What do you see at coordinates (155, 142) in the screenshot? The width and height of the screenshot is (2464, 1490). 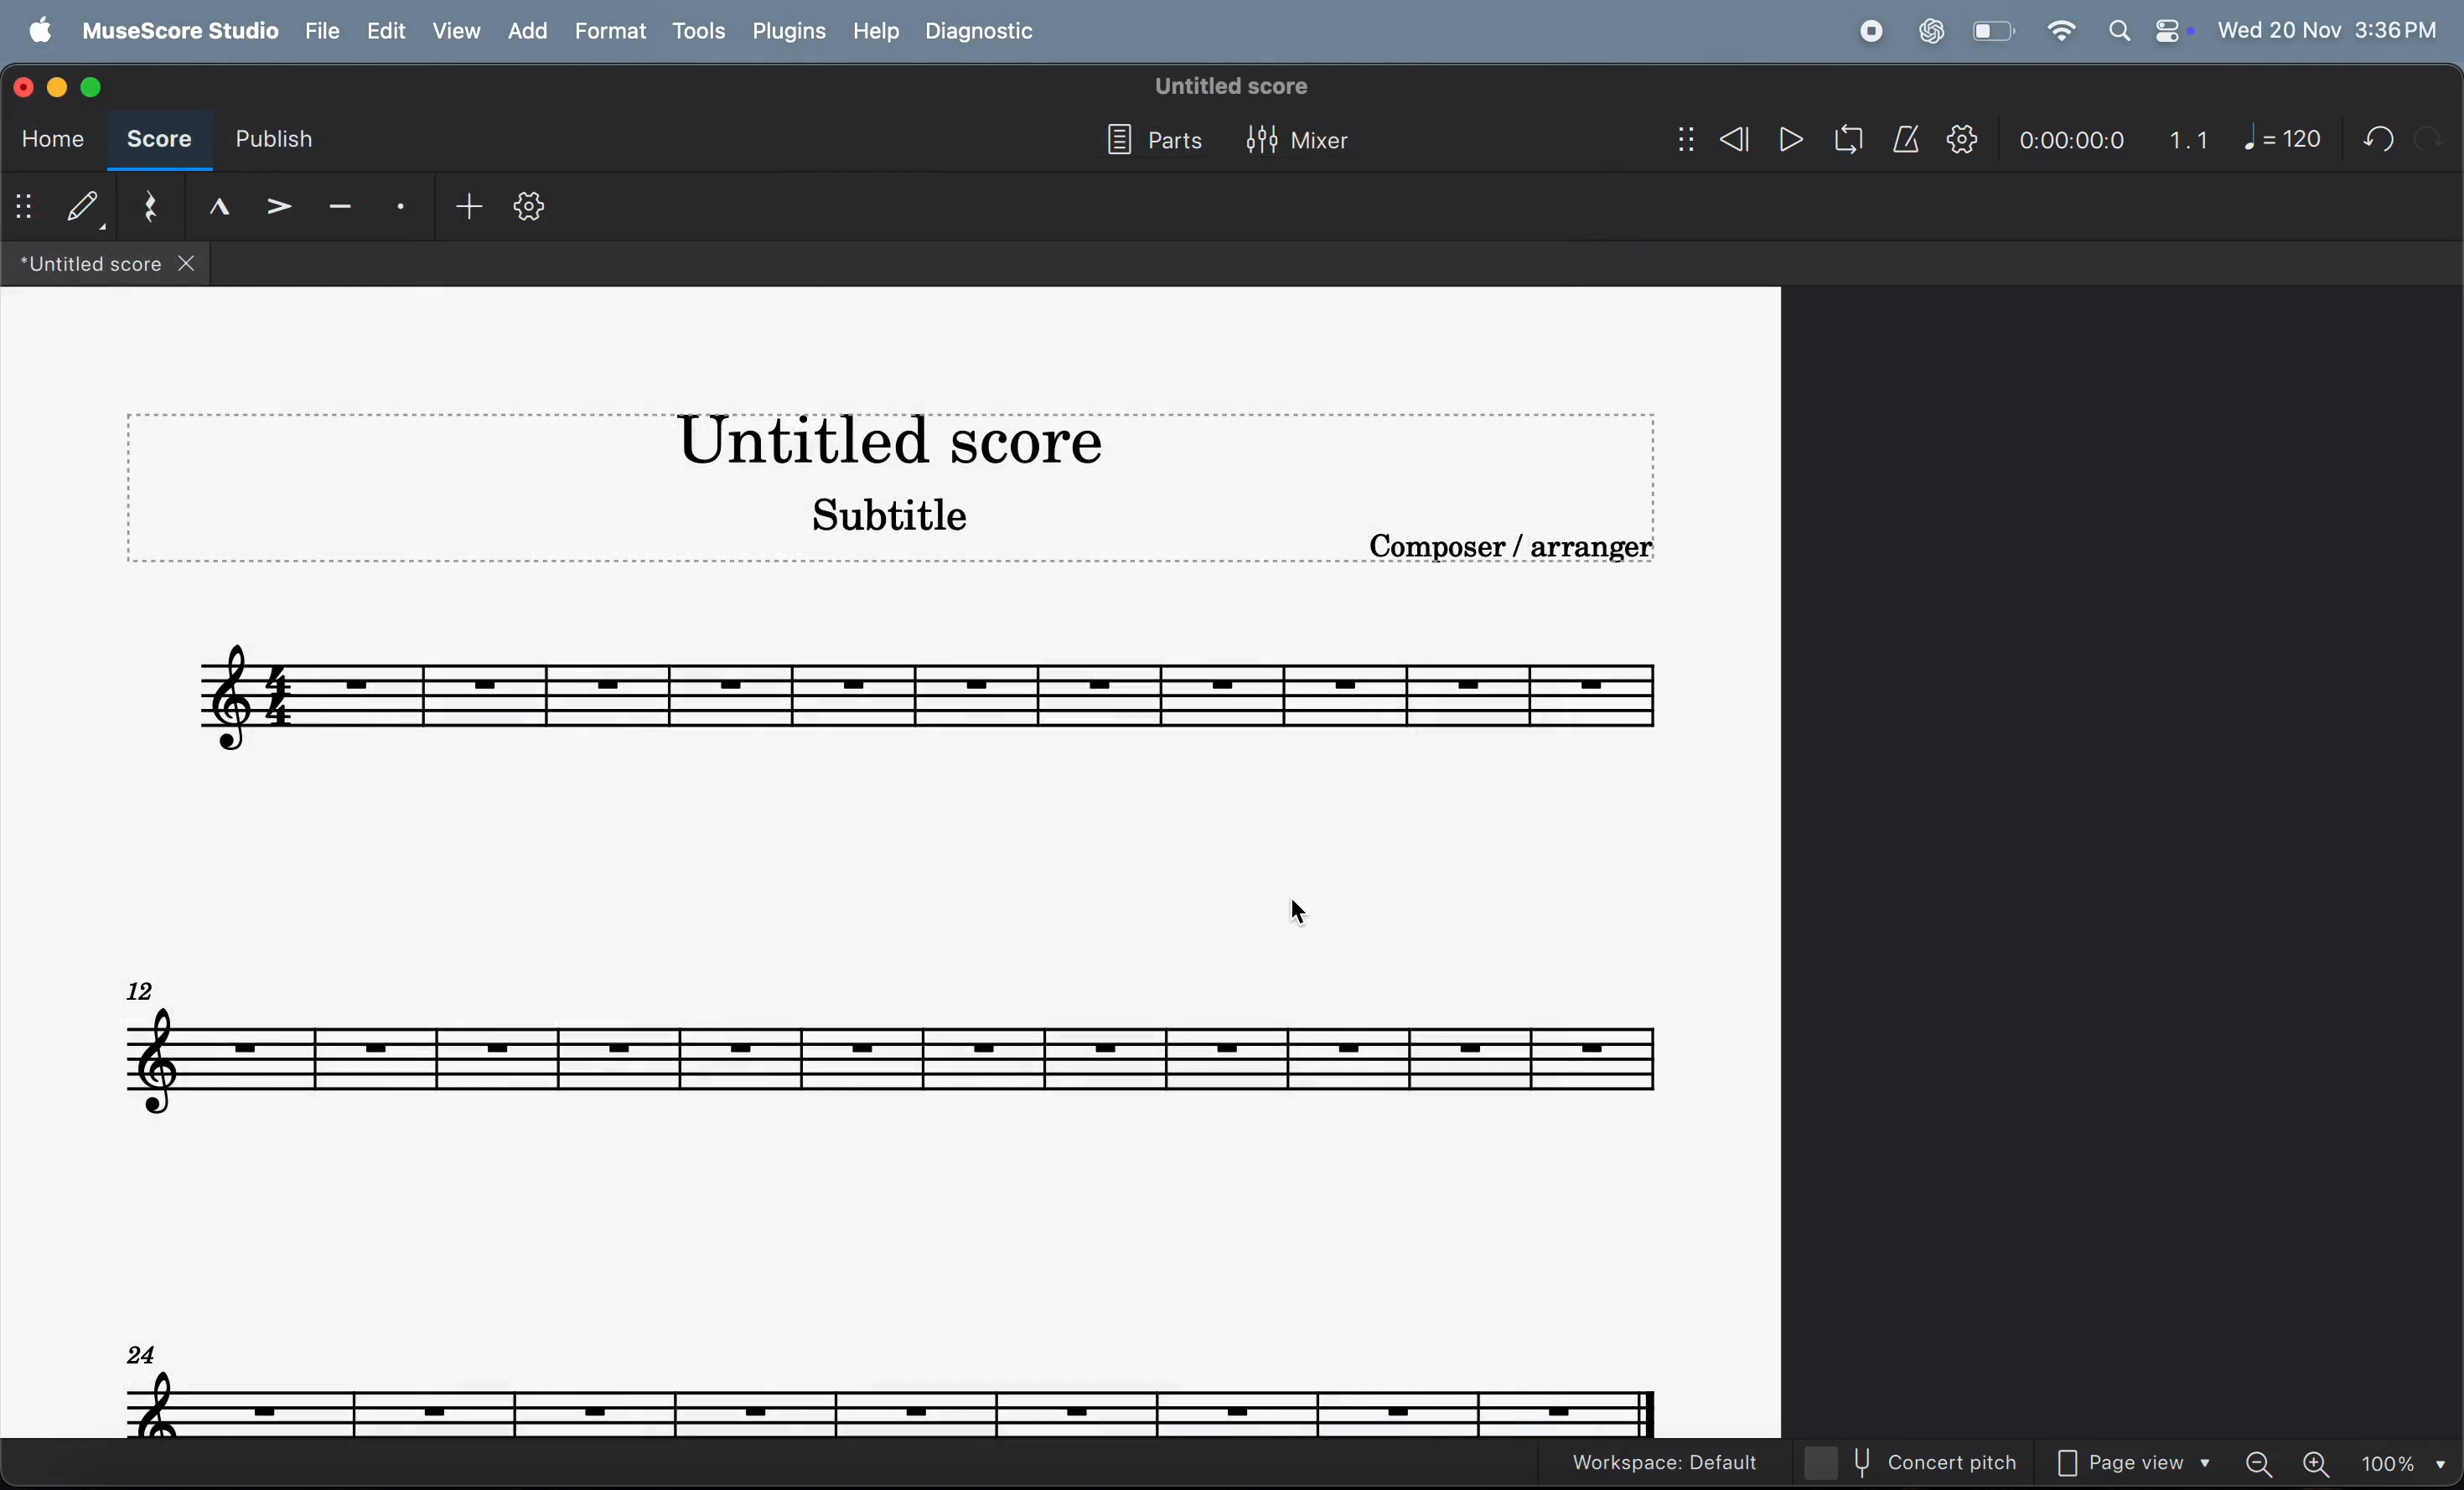 I see `score` at bounding box center [155, 142].